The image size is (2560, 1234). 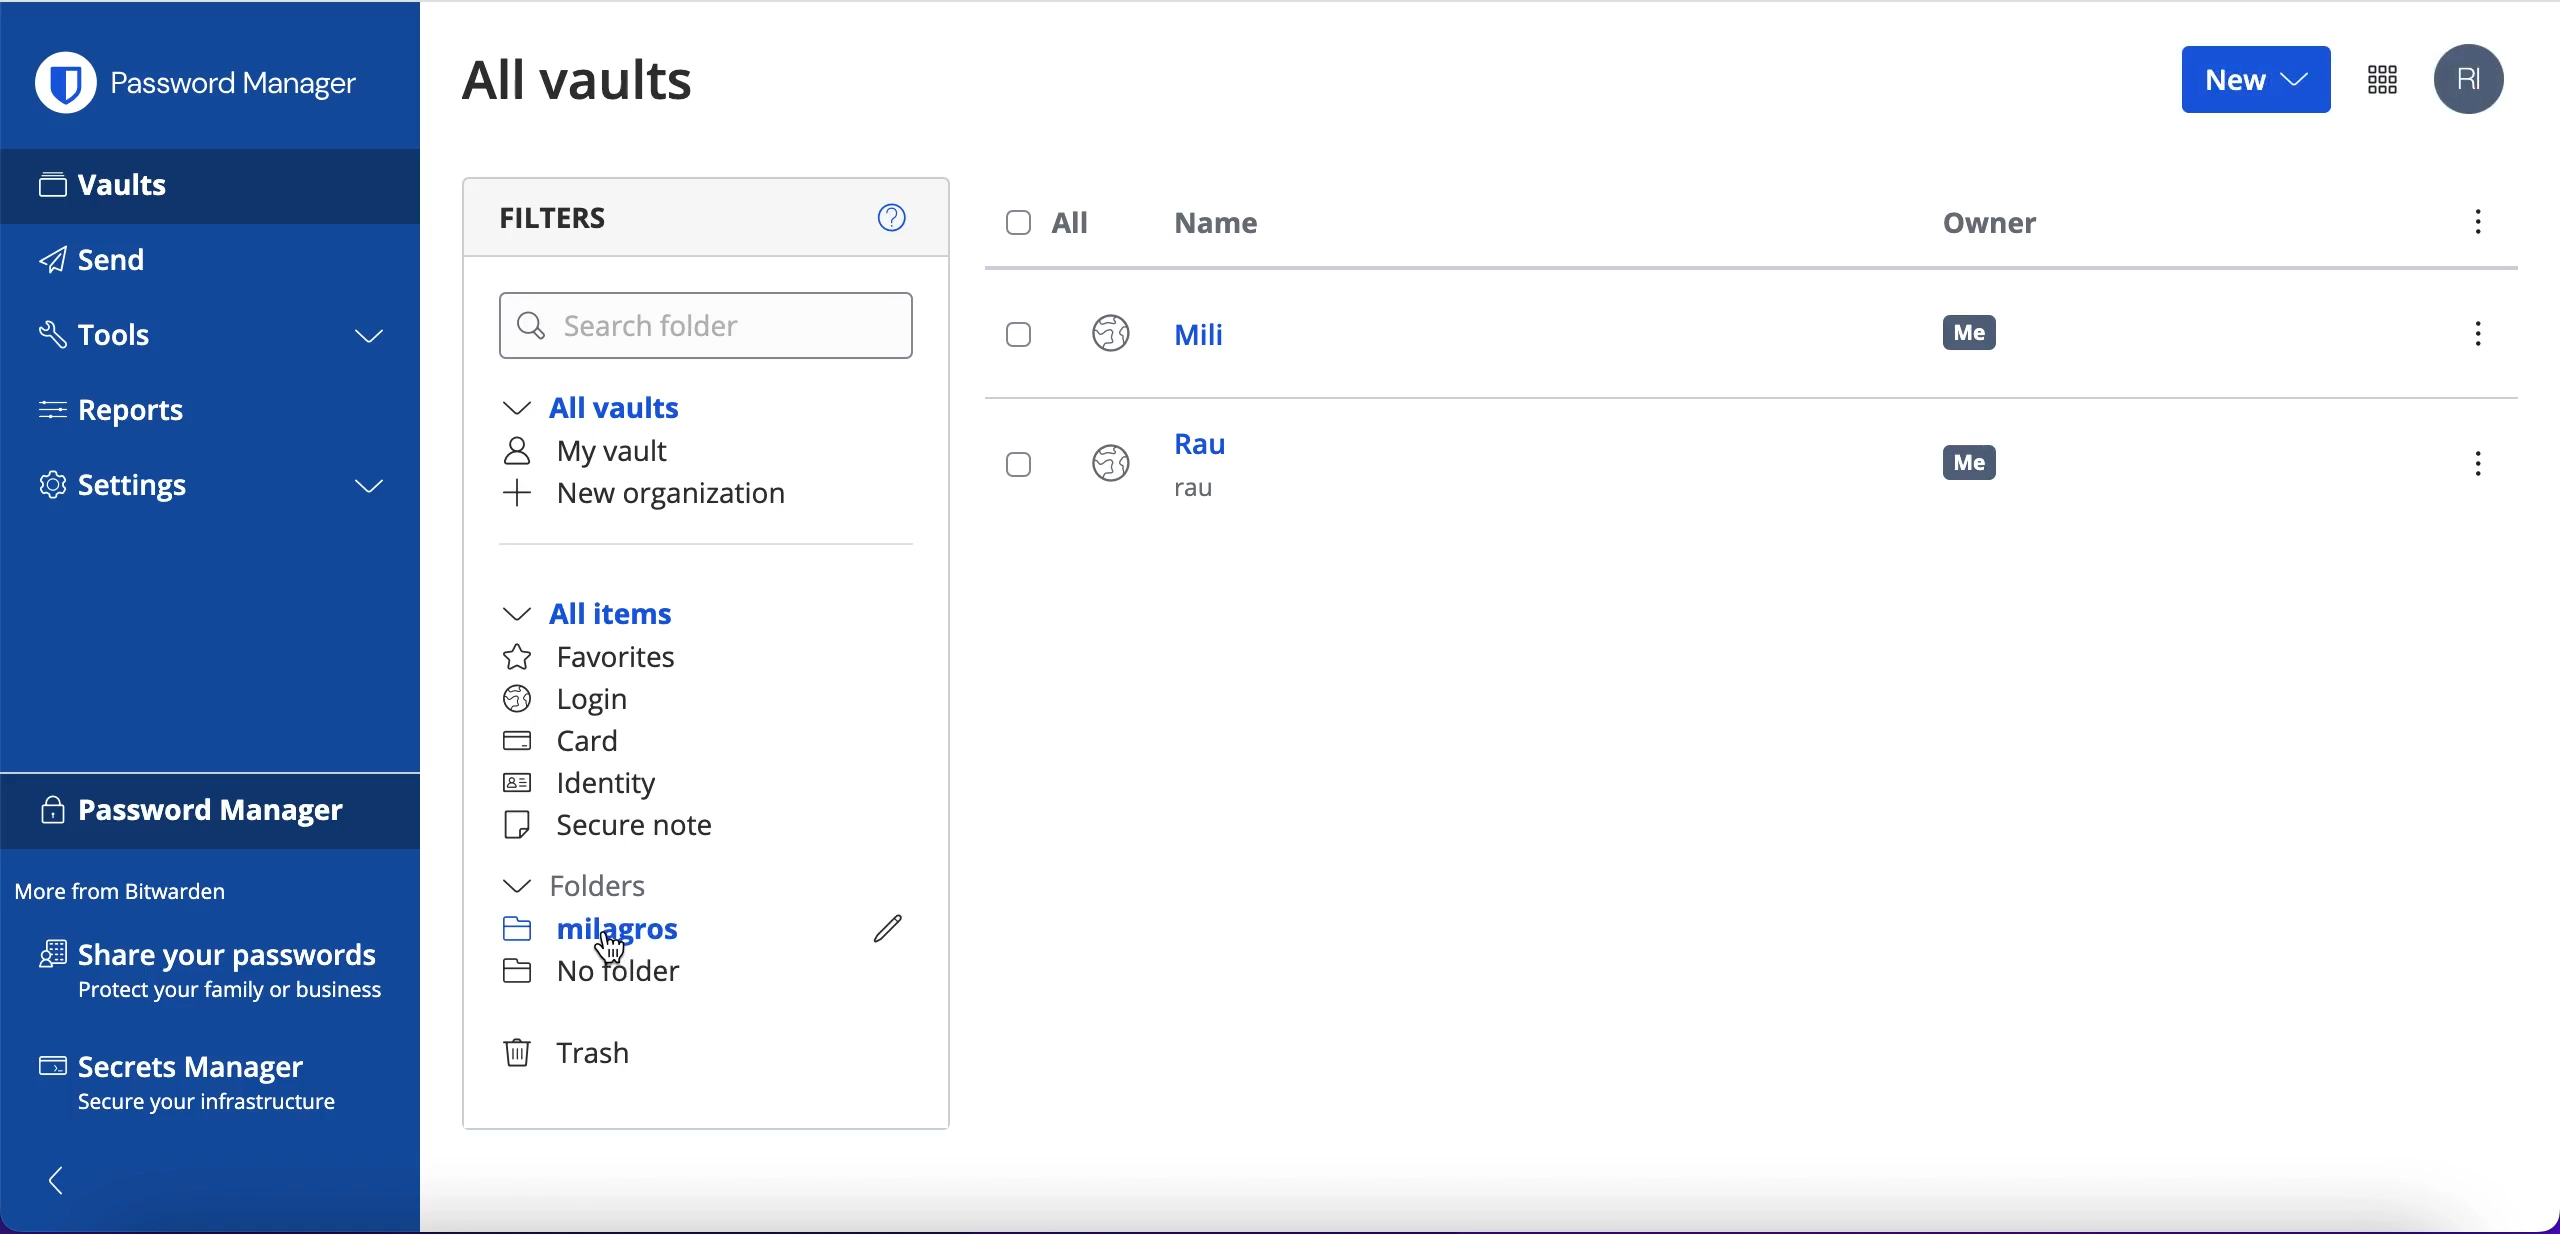 I want to click on search vault, so click(x=710, y=327).